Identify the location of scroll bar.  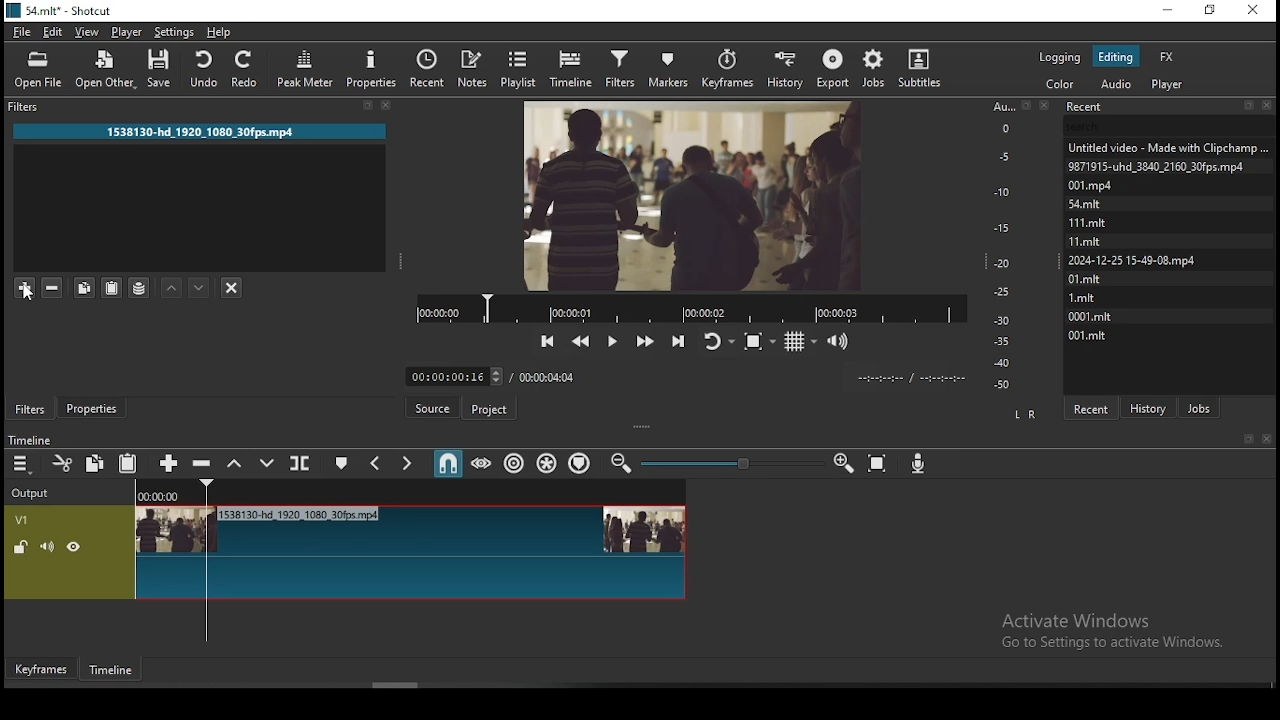
(398, 685).